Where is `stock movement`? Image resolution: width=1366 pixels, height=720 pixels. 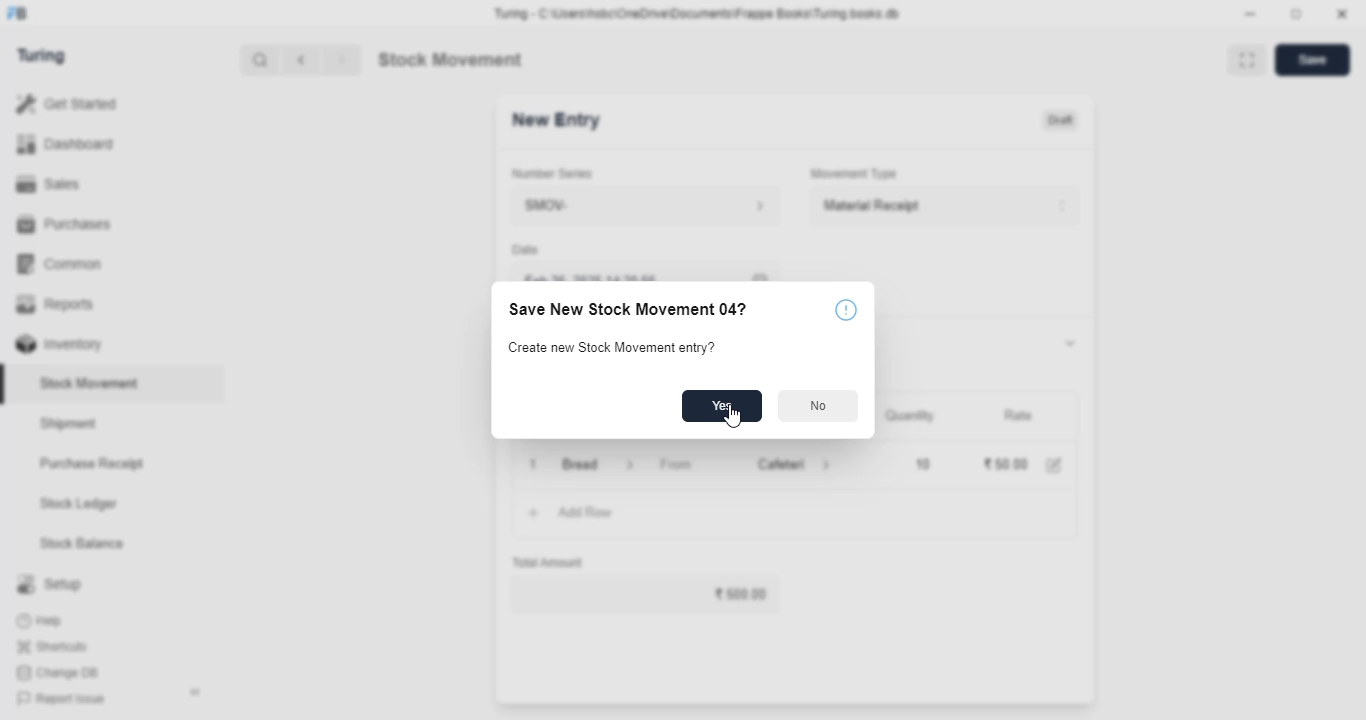
stock movement is located at coordinates (91, 383).